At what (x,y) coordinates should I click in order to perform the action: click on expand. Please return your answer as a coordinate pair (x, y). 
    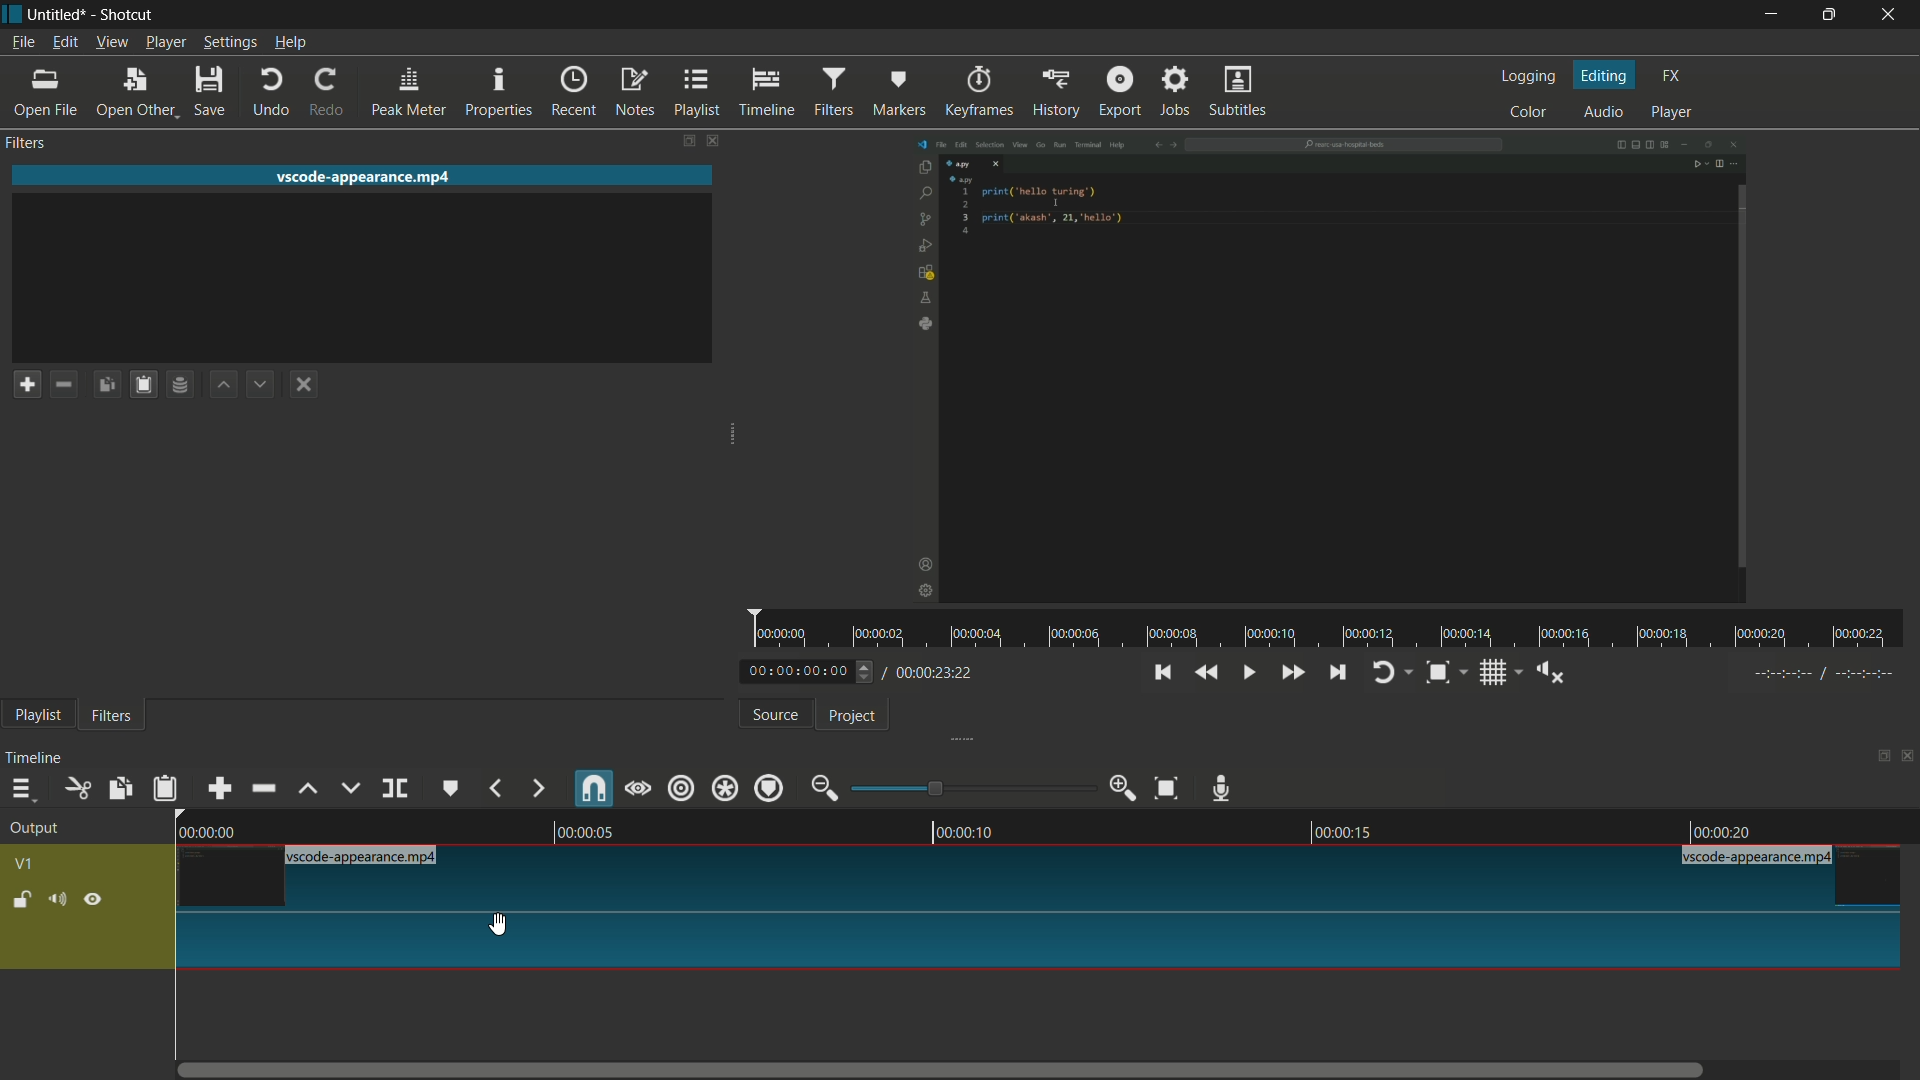
    Looking at the image, I should click on (954, 738).